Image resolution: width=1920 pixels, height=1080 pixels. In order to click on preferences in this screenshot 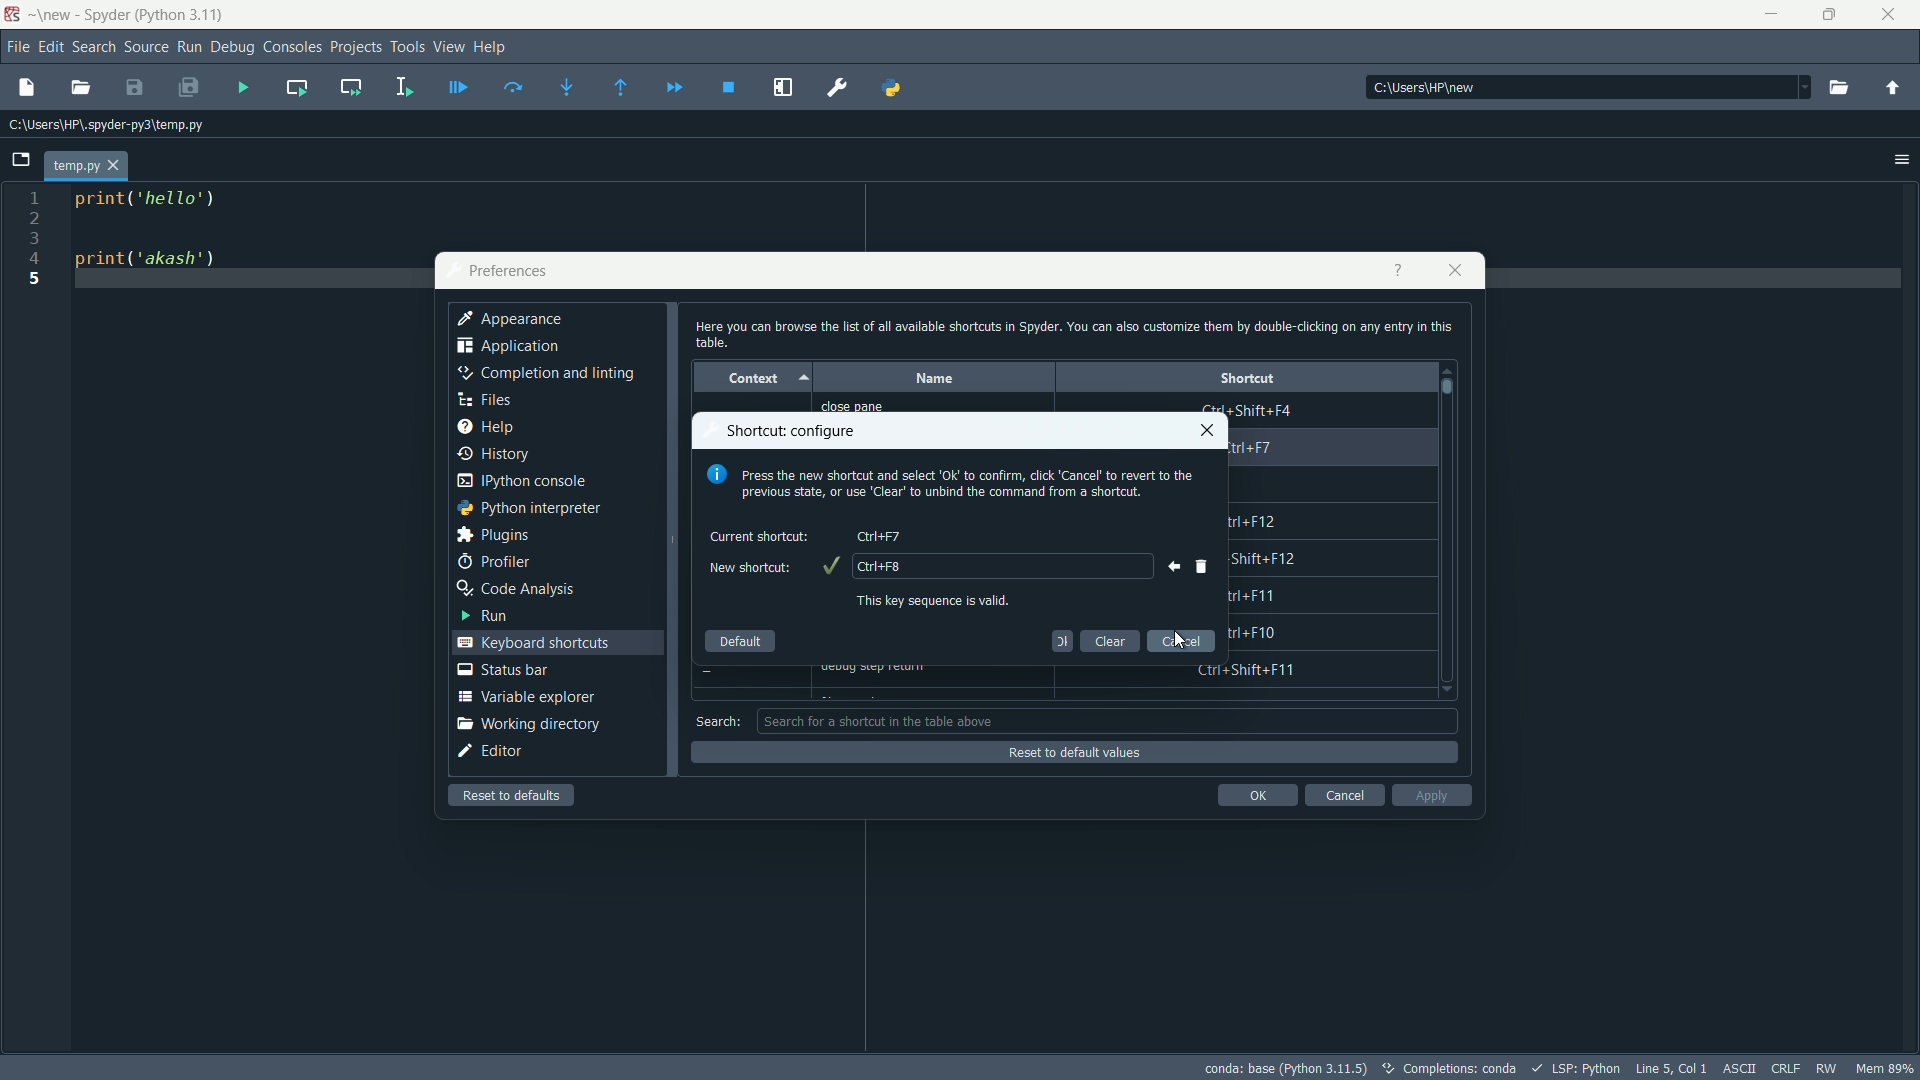, I will do `click(507, 272)`.